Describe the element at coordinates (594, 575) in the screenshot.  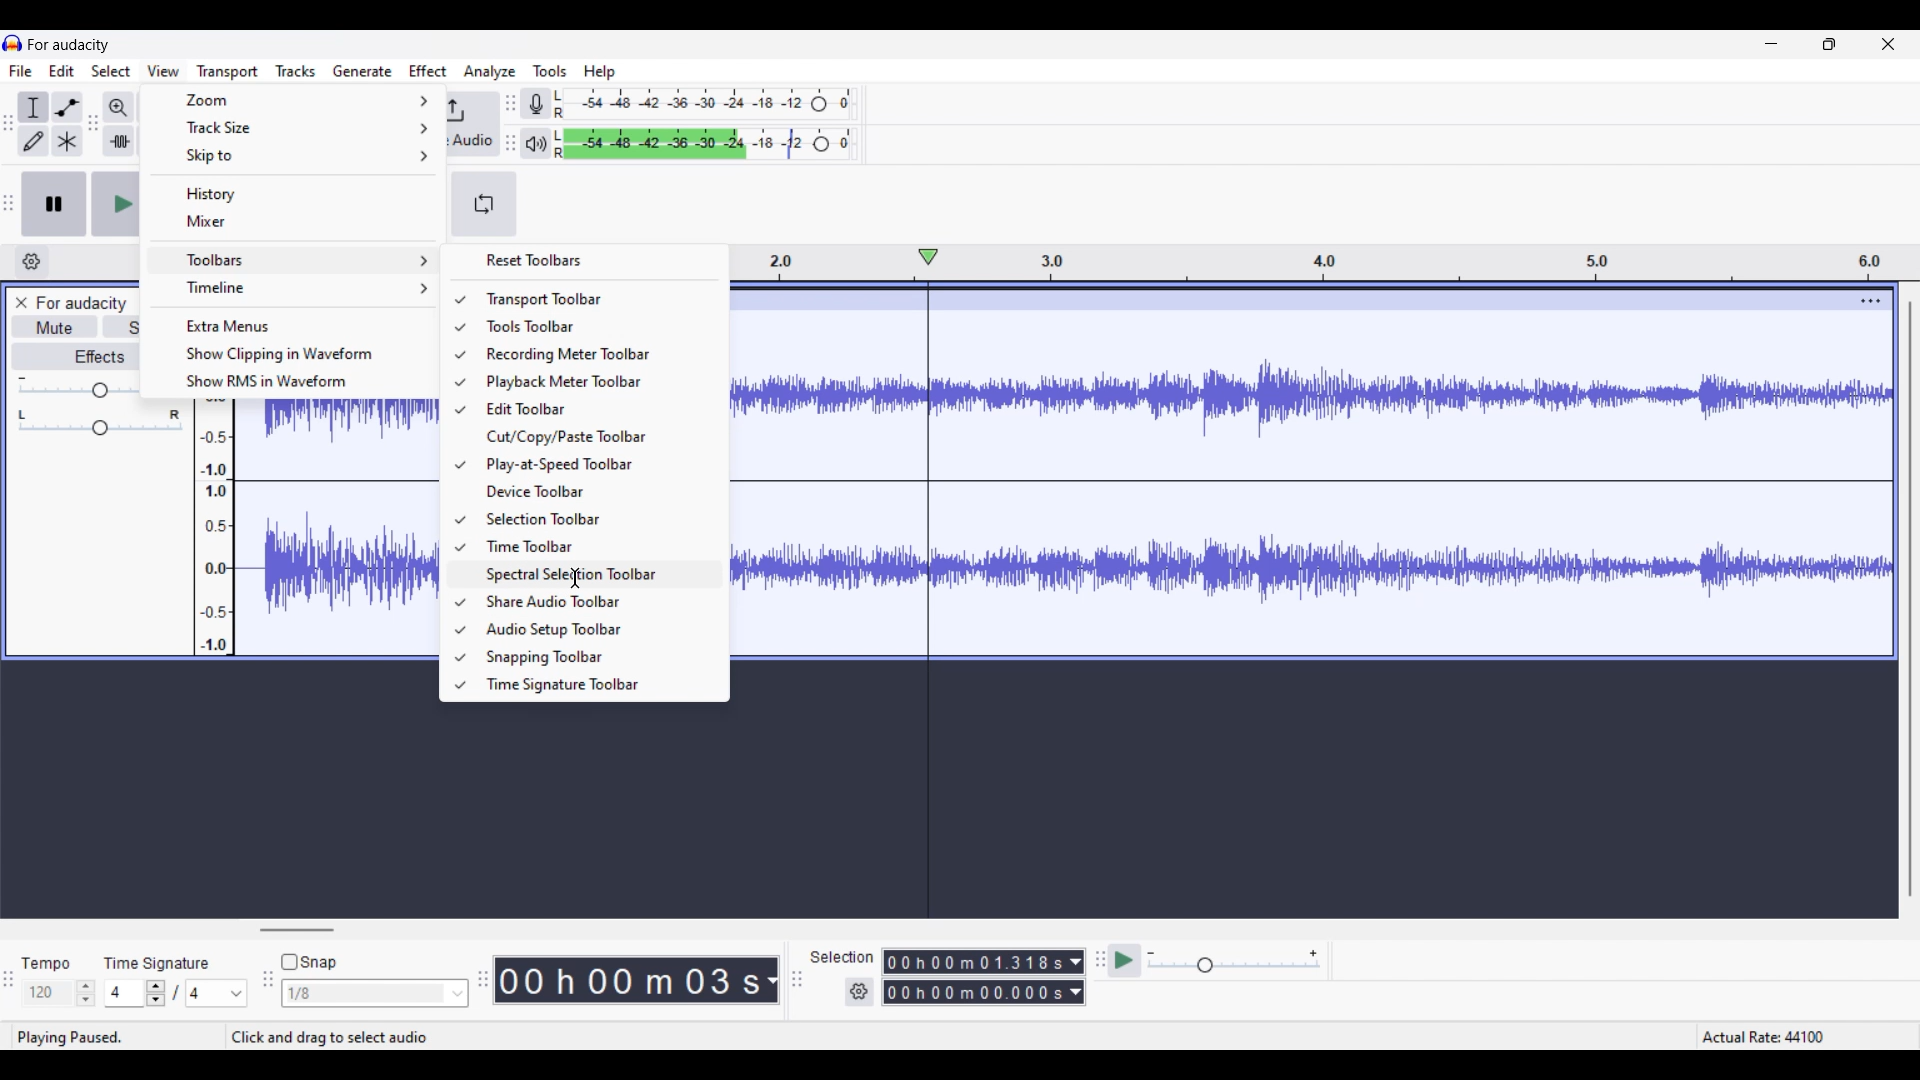
I see `Spectral selection toolbar` at that location.